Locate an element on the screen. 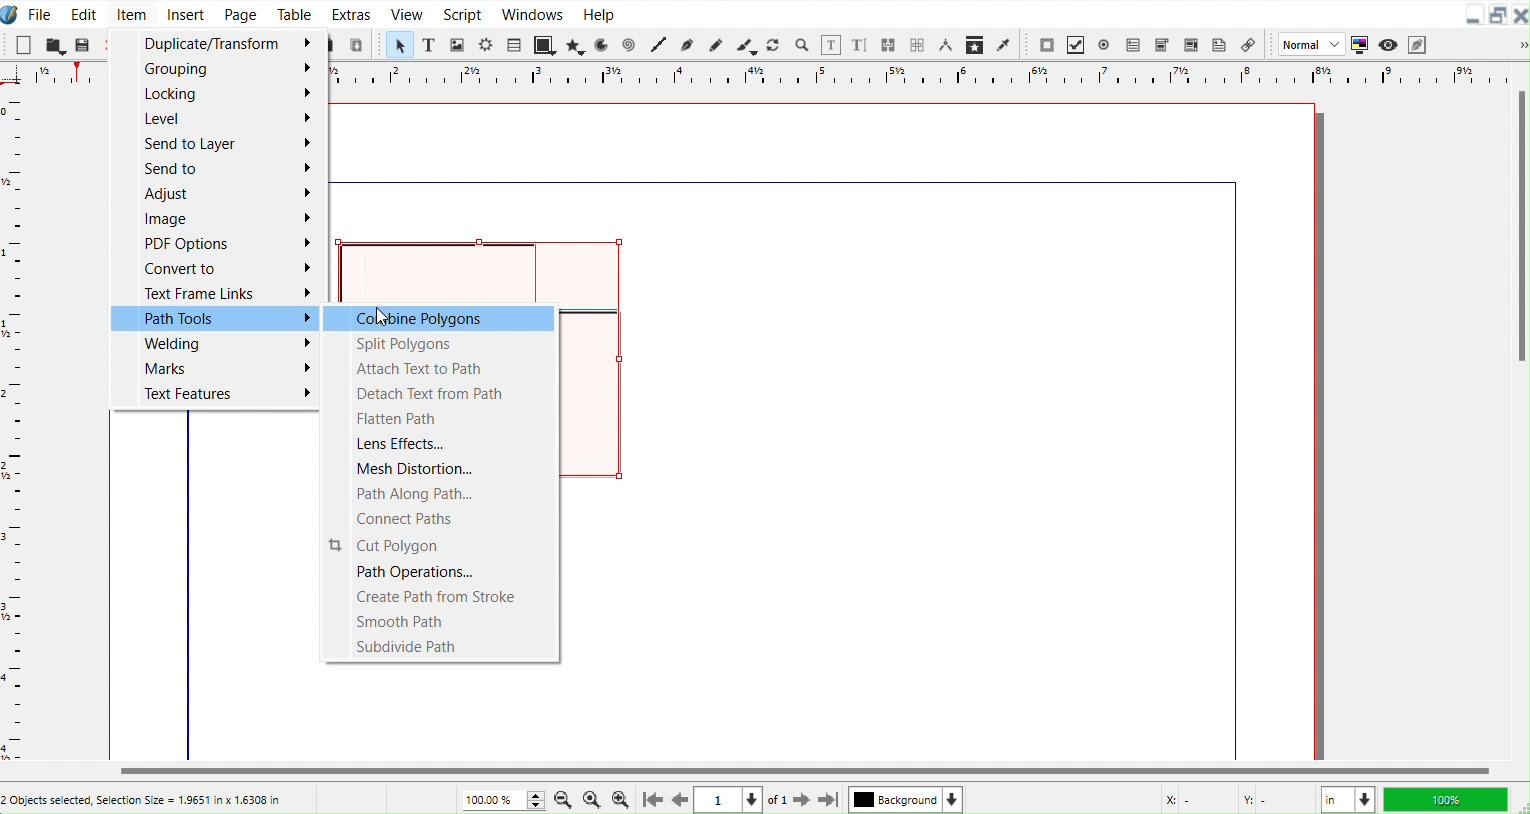 The height and width of the screenshot is (814, 1530). Copy Item Properties is located at coordinates (977, 44).